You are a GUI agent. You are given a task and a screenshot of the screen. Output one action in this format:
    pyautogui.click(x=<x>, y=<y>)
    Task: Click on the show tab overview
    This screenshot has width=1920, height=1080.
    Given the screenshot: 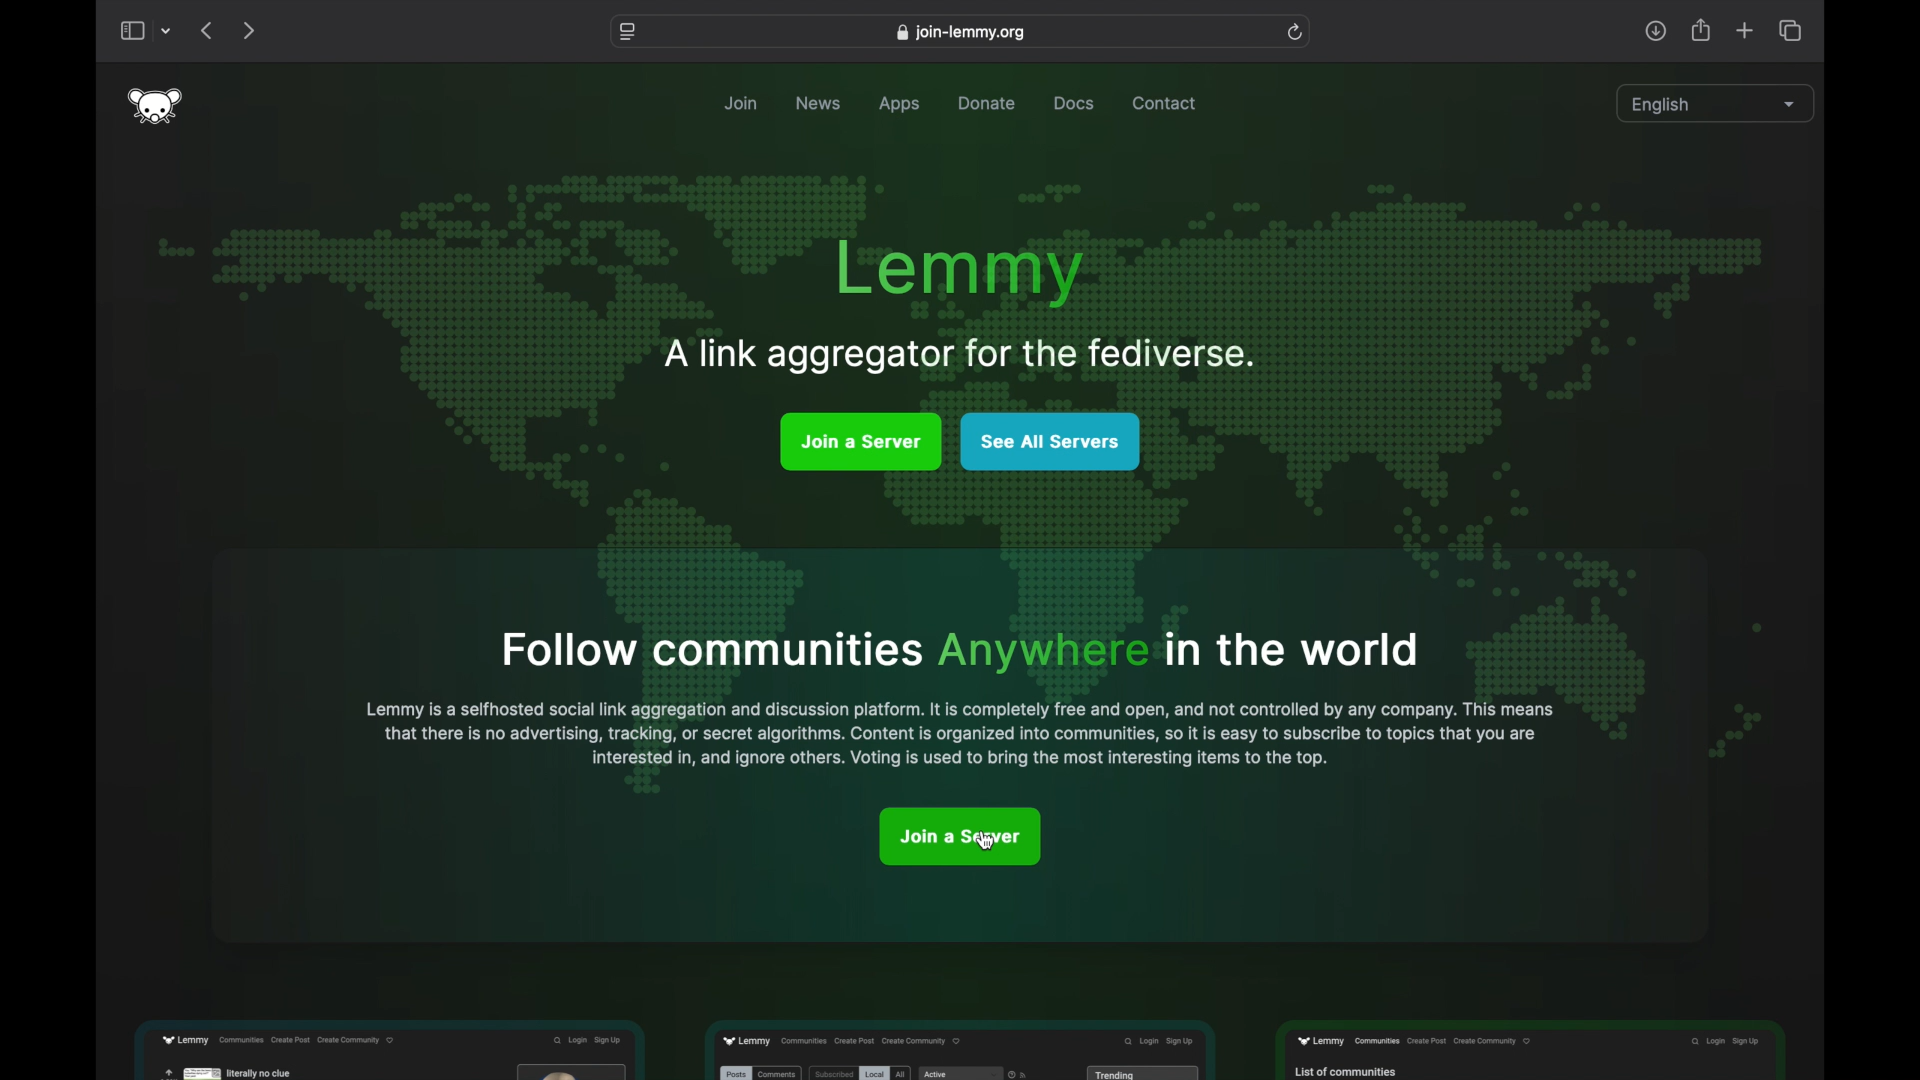 What is the action you would take?
    pyautogui.click(x=1789, y=31)
    